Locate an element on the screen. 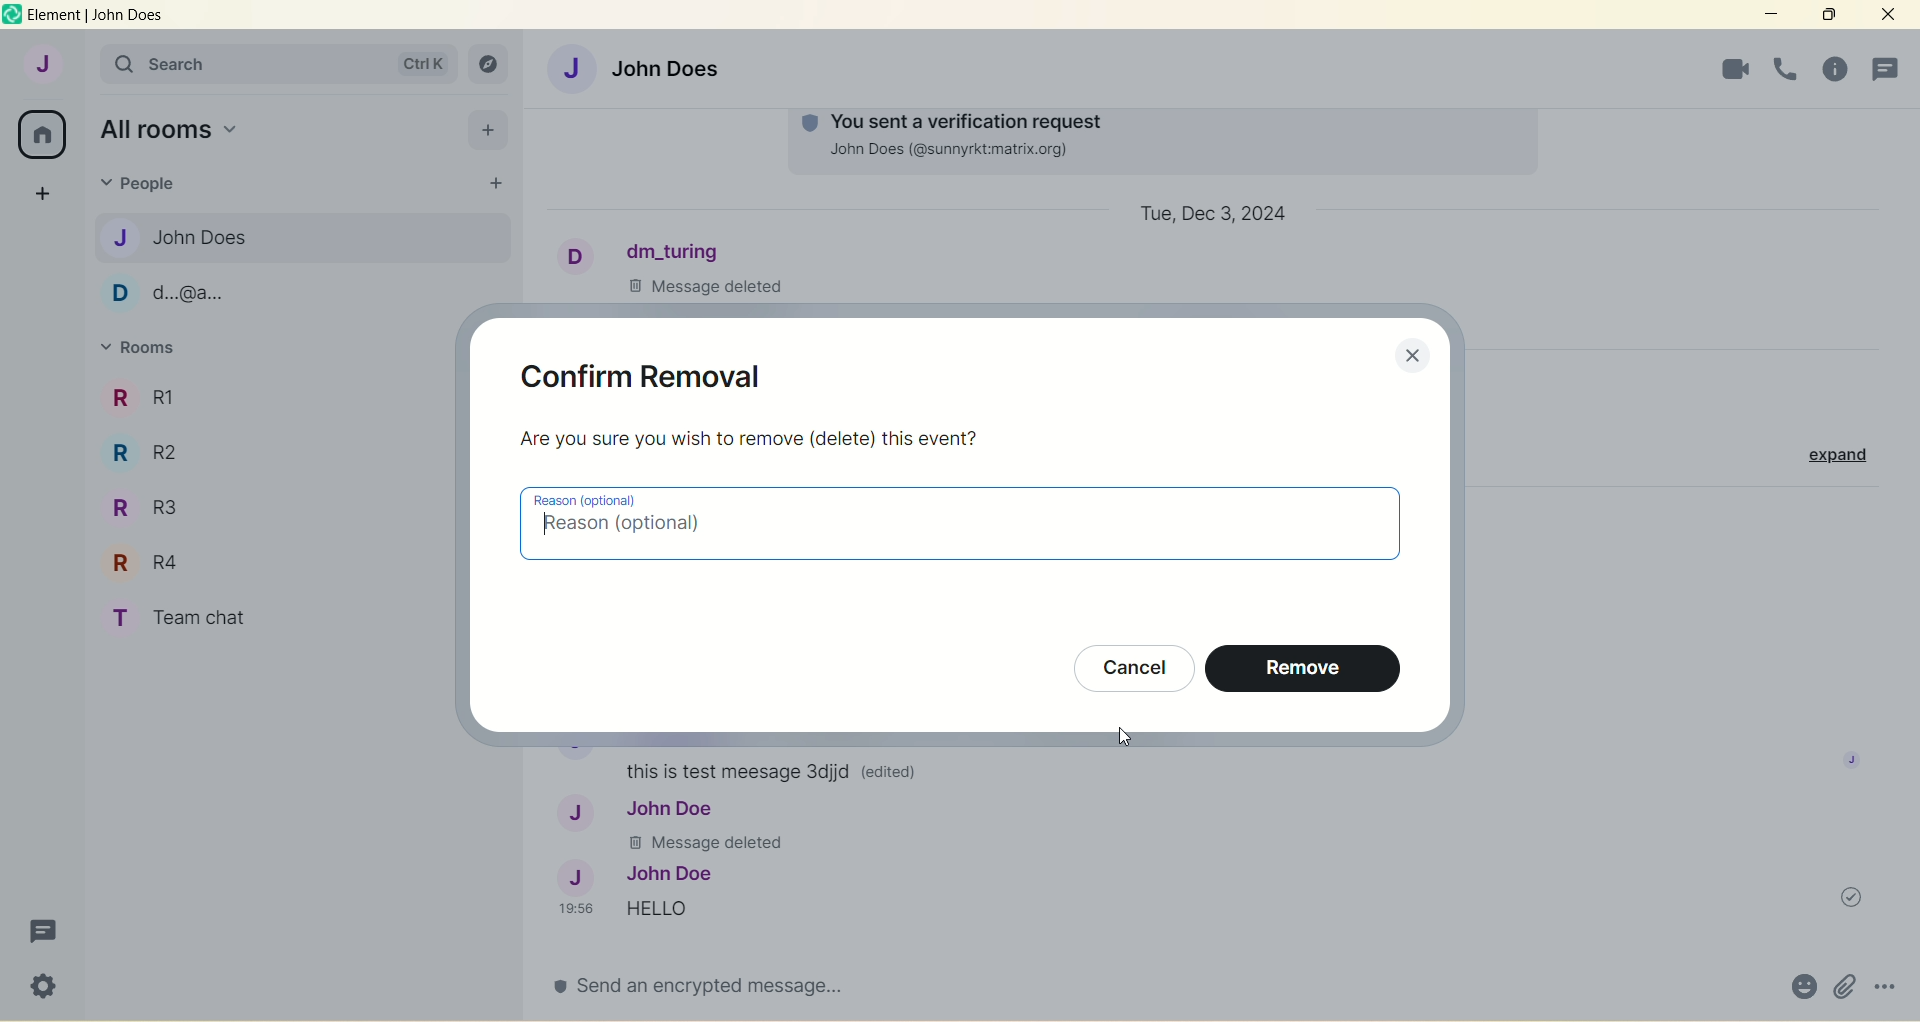 The height and width of the screenshot is (1022, 1920). cancel is located at coordinates (1129, 664).